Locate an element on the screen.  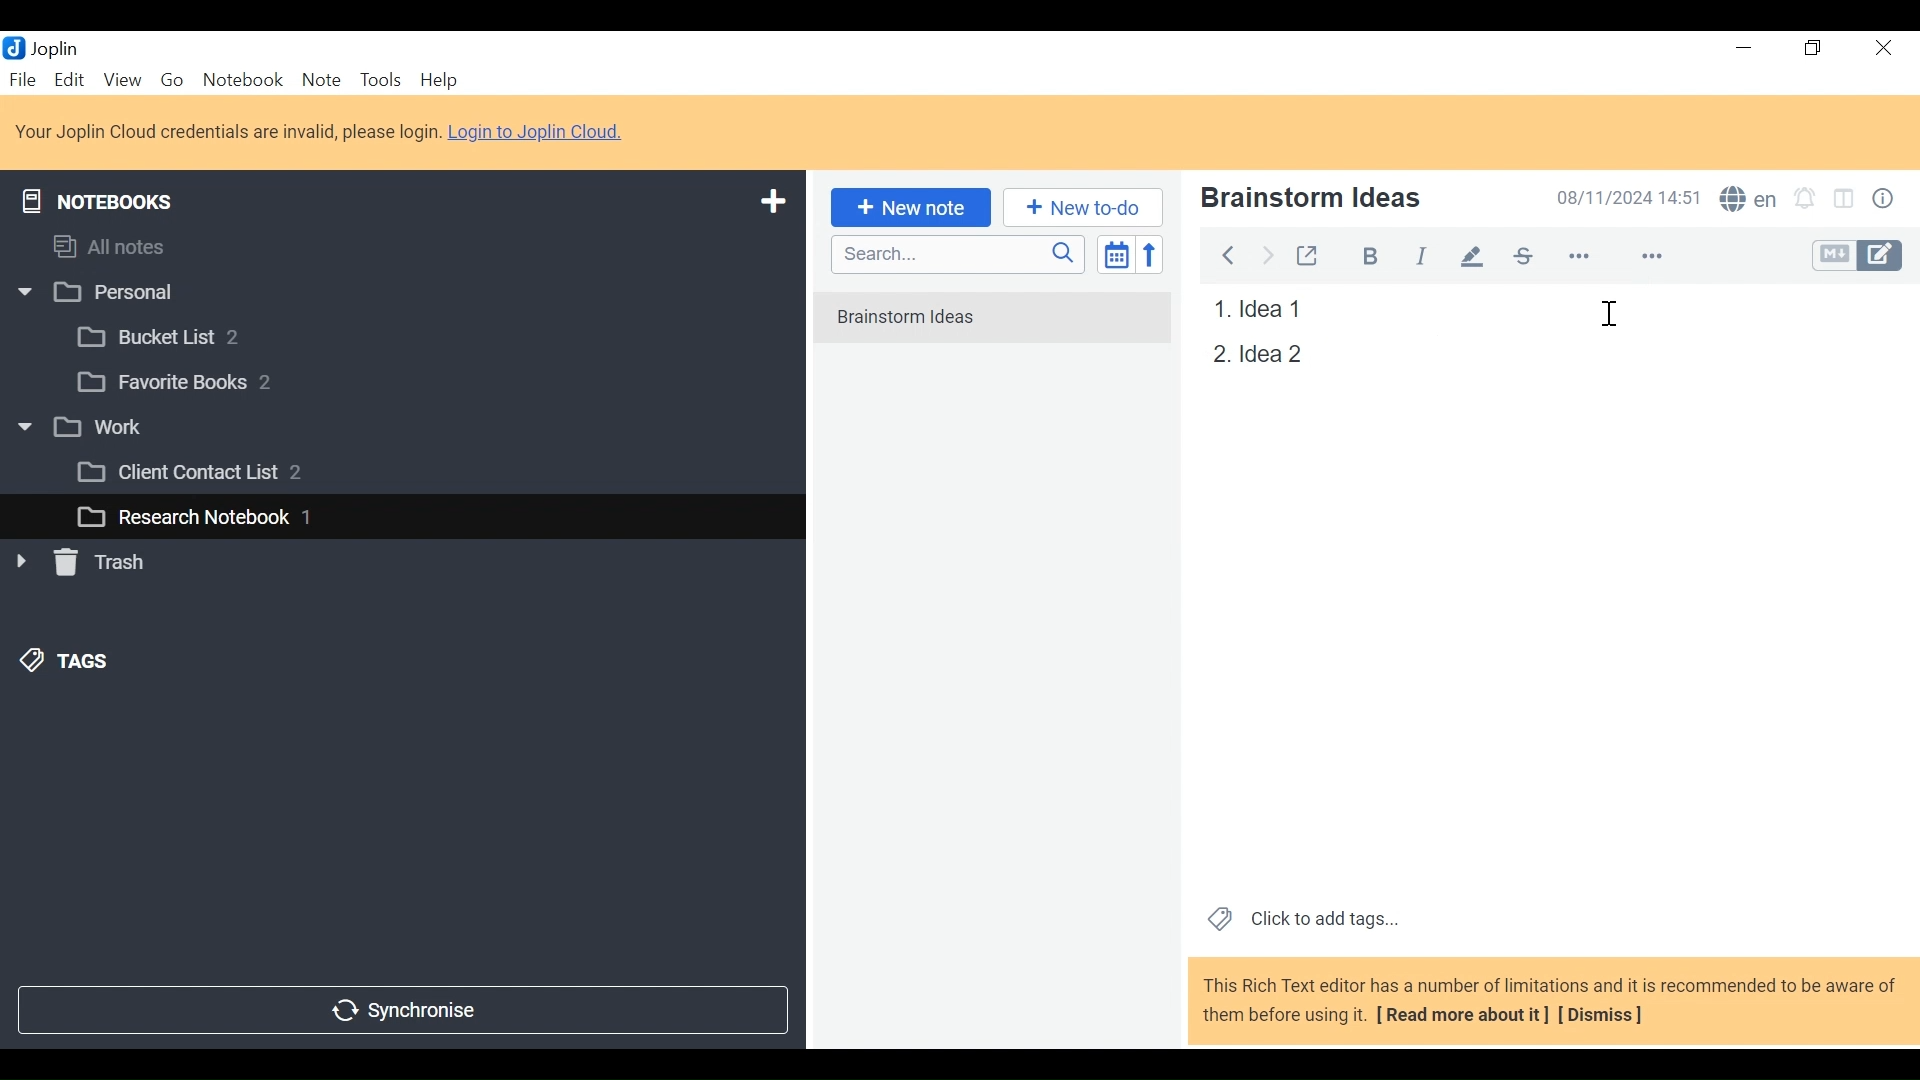
New note is located at coordinates (907, 206).